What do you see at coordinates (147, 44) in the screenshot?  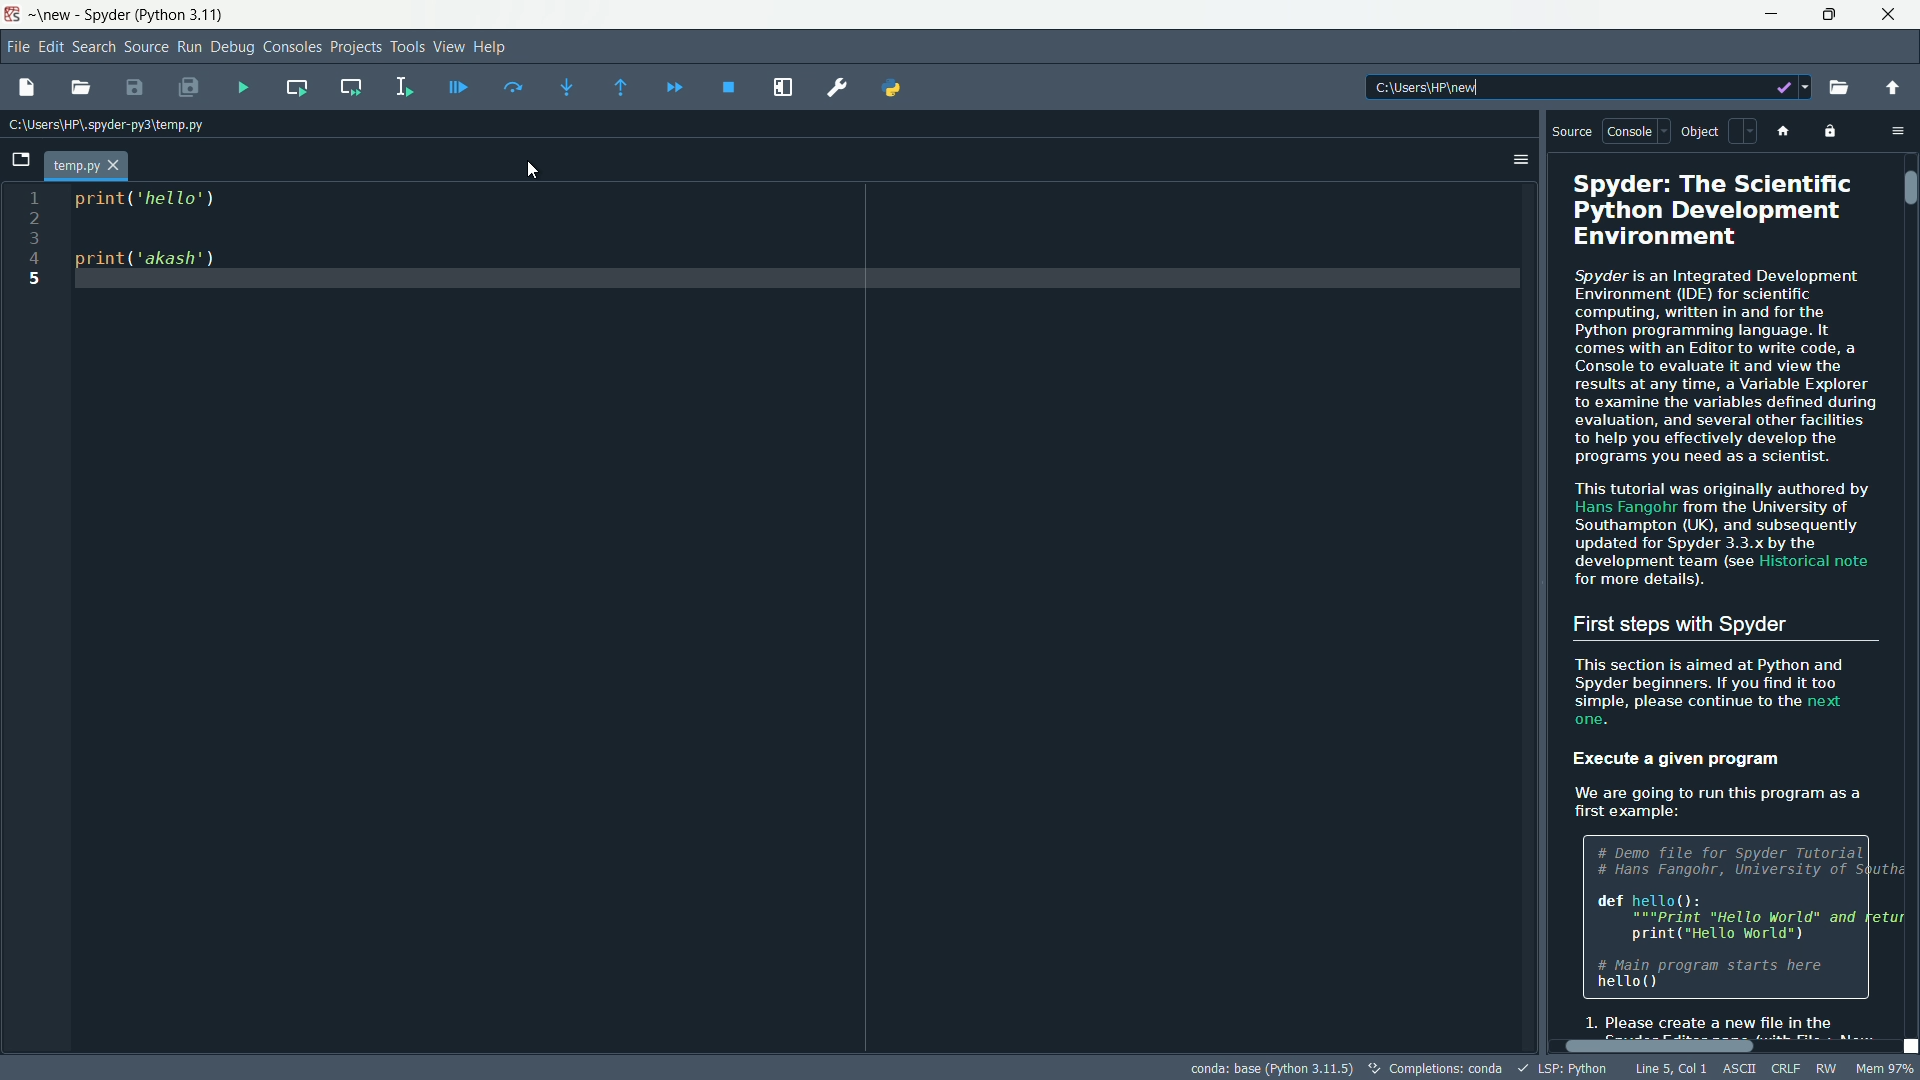 I see `source menu` at bounding box center [147, 44].